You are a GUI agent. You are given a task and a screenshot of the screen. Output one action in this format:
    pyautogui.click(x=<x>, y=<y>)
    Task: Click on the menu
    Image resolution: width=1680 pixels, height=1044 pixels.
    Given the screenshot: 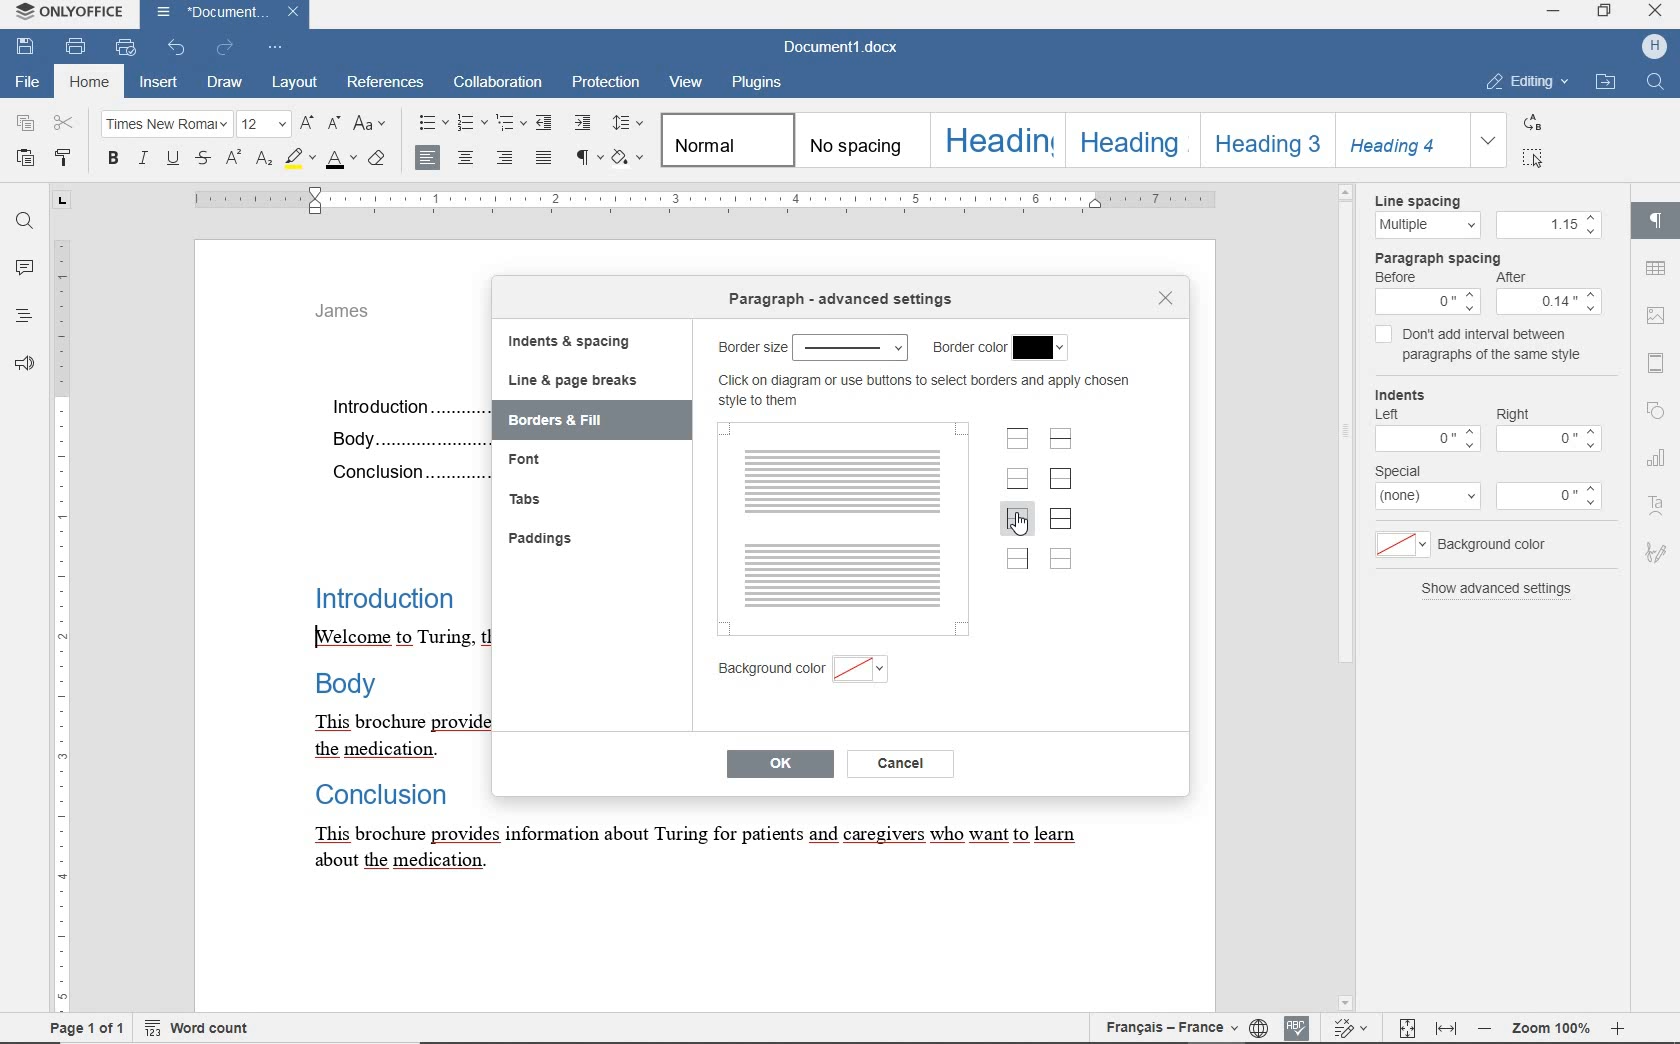 What is the action you would take?
    pyautogui.click(x=1427, y=302)
    